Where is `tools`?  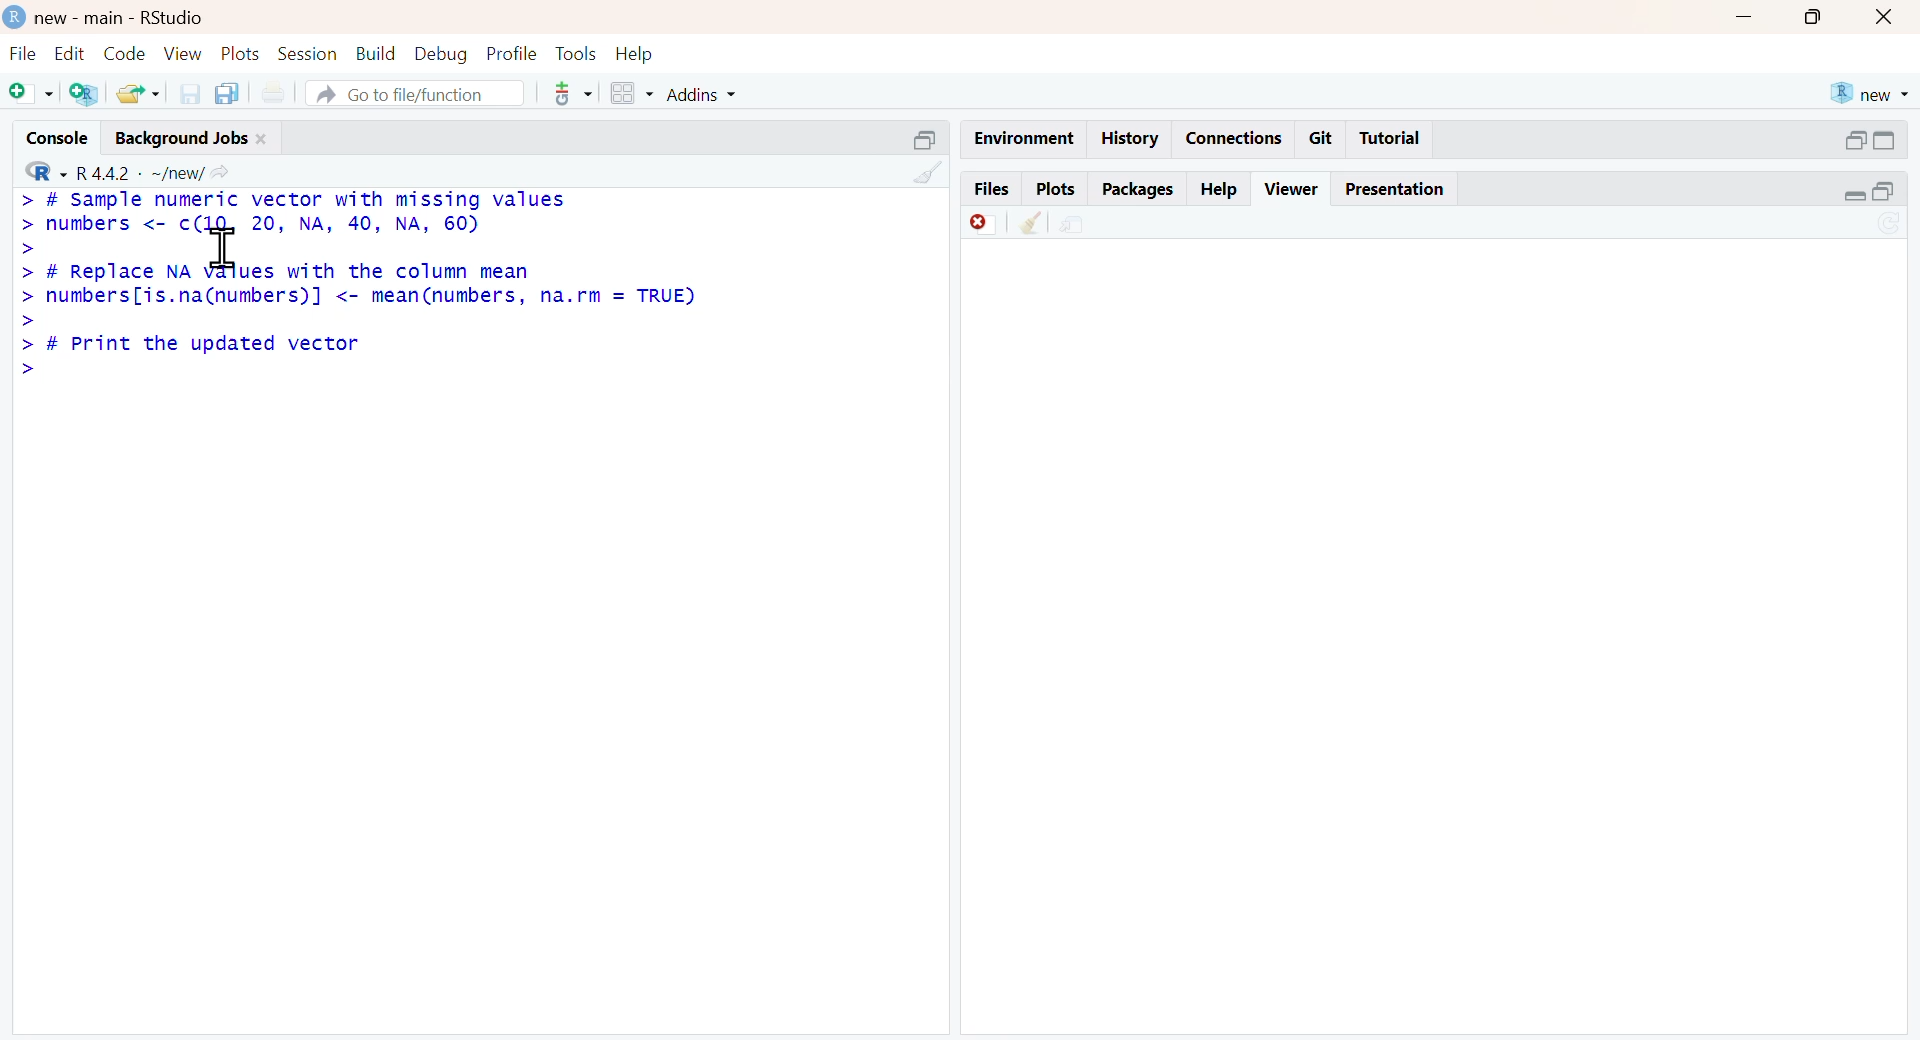
tools is located at coordinates (576, 53).